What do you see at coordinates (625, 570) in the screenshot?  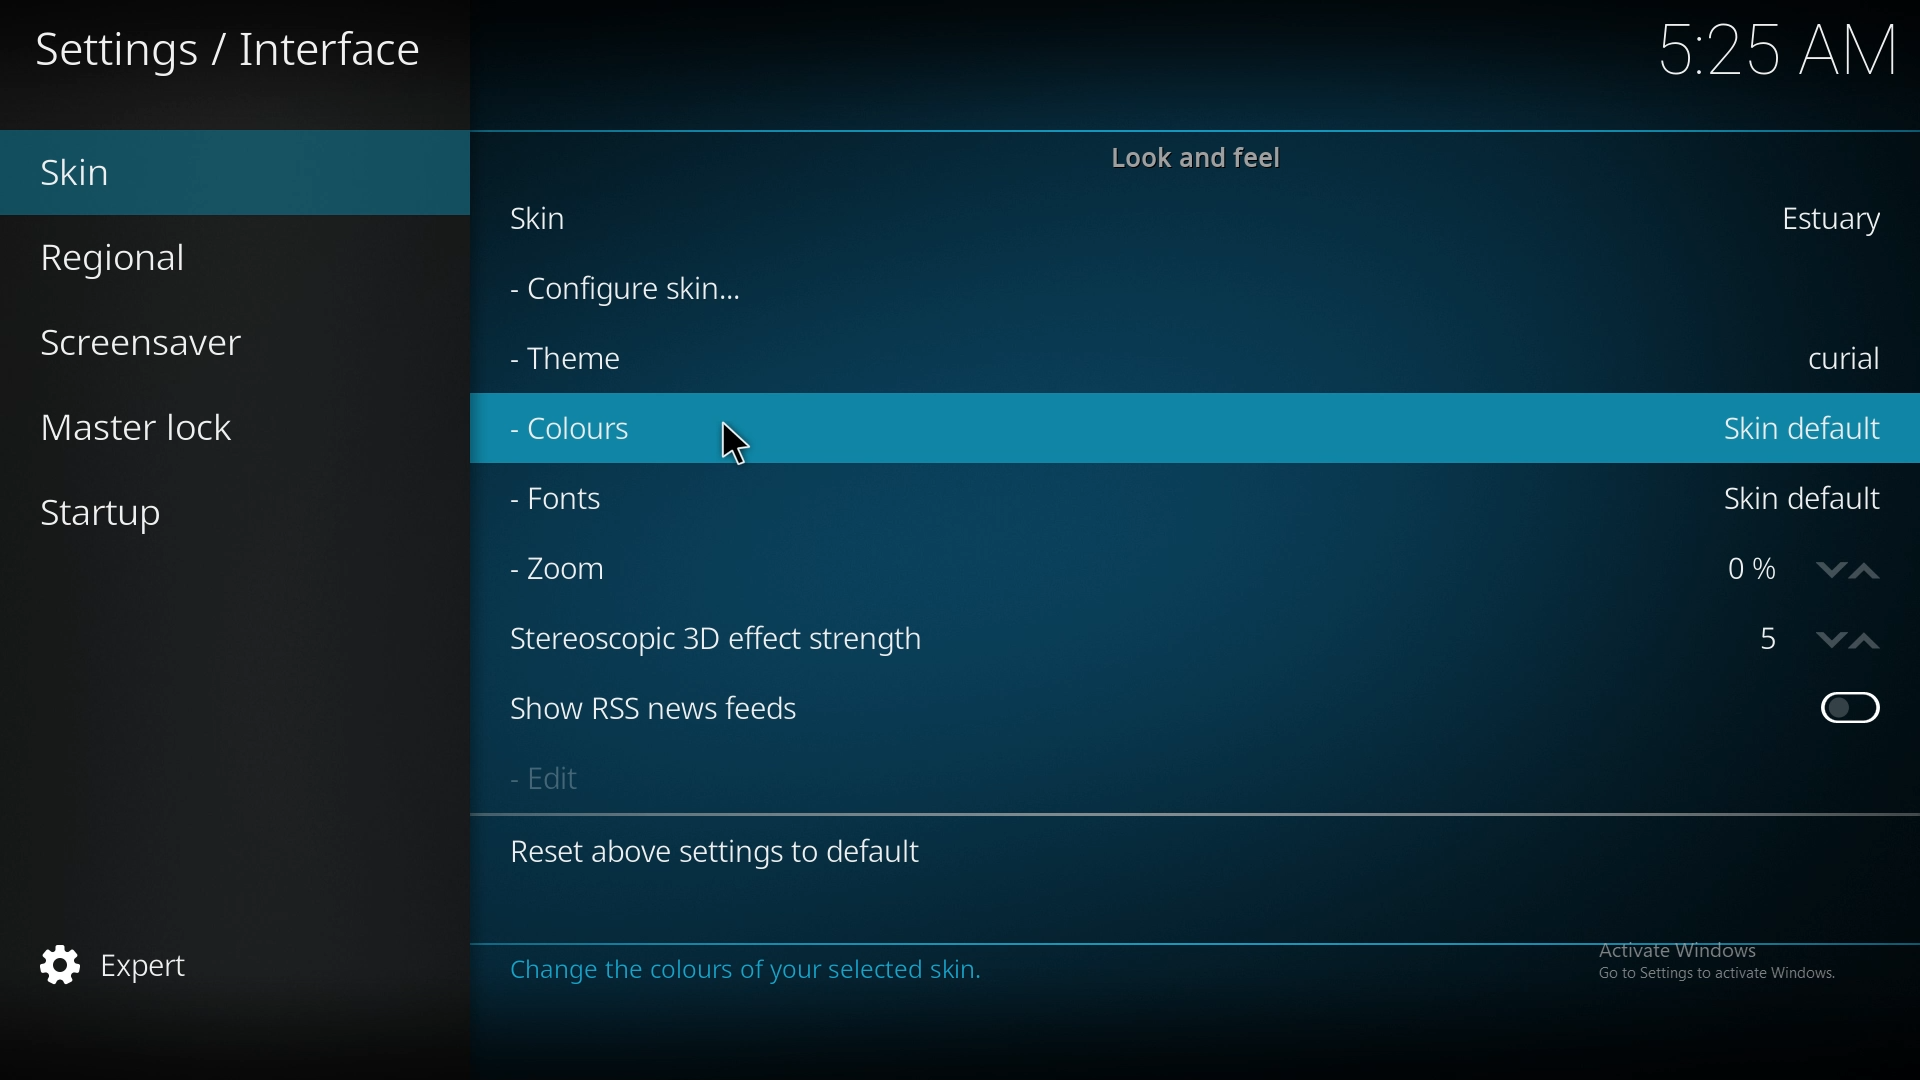 I see `zoom` at bounding box center [625, 570].